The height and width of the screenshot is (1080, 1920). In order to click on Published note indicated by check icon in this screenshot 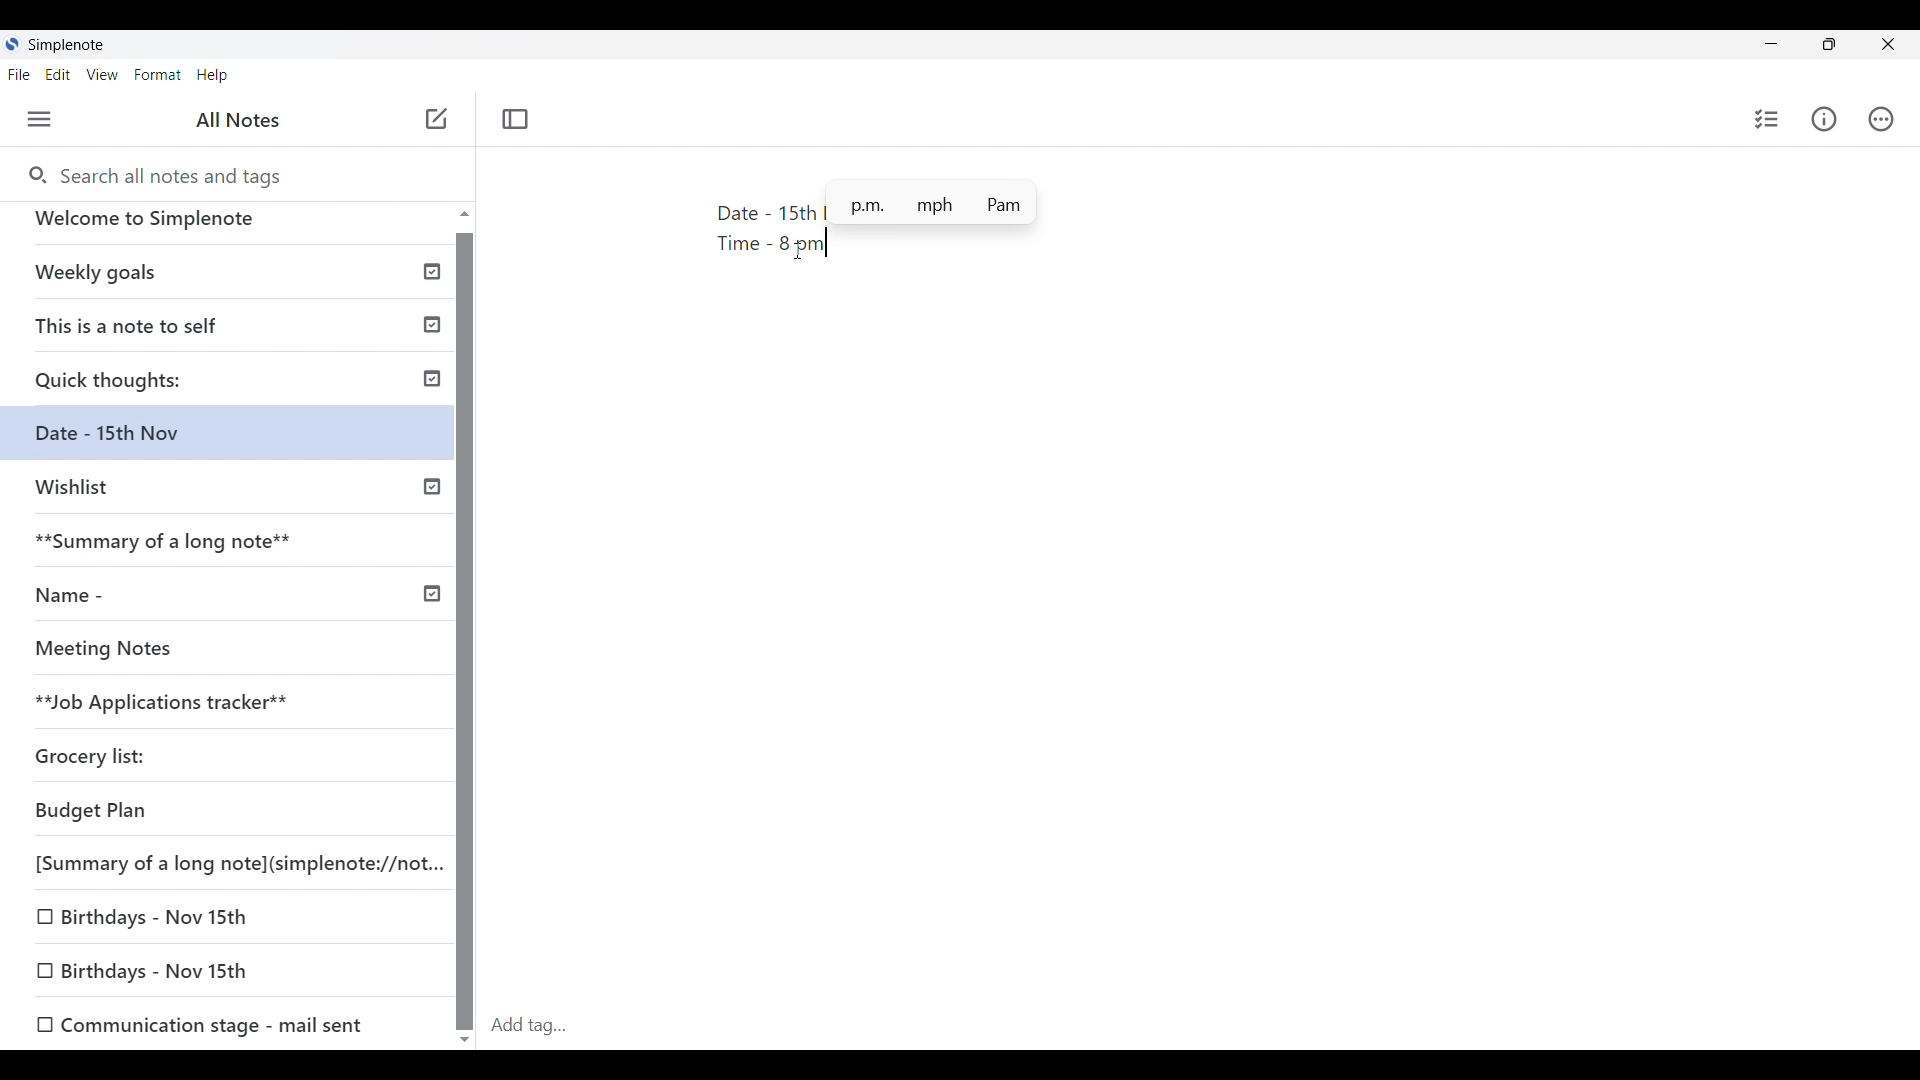, I will do `click(239, 332)`.